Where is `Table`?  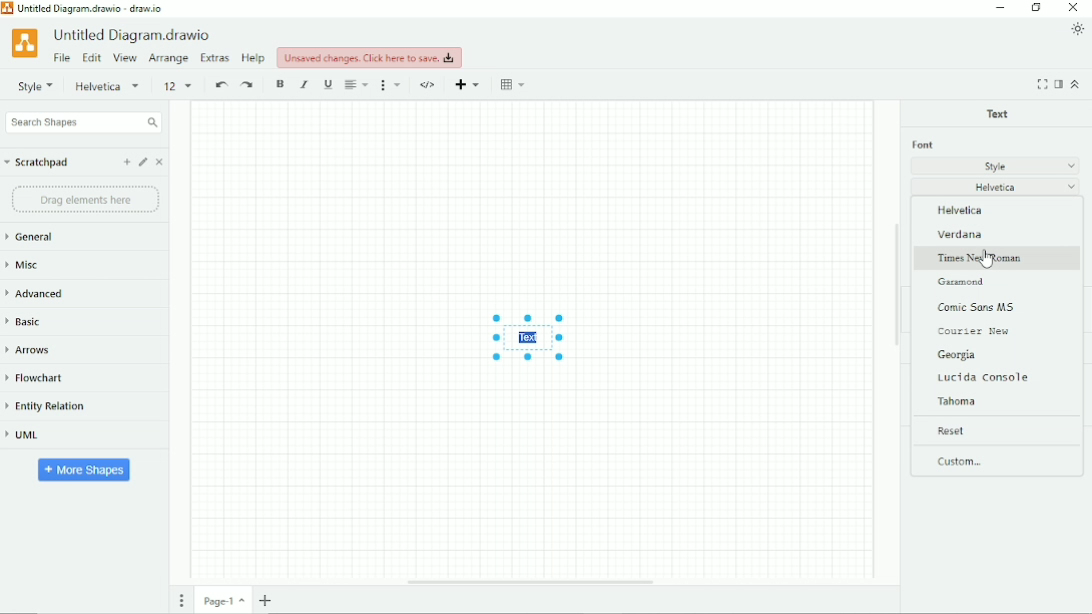 Table is located at coordinates (512, 84).